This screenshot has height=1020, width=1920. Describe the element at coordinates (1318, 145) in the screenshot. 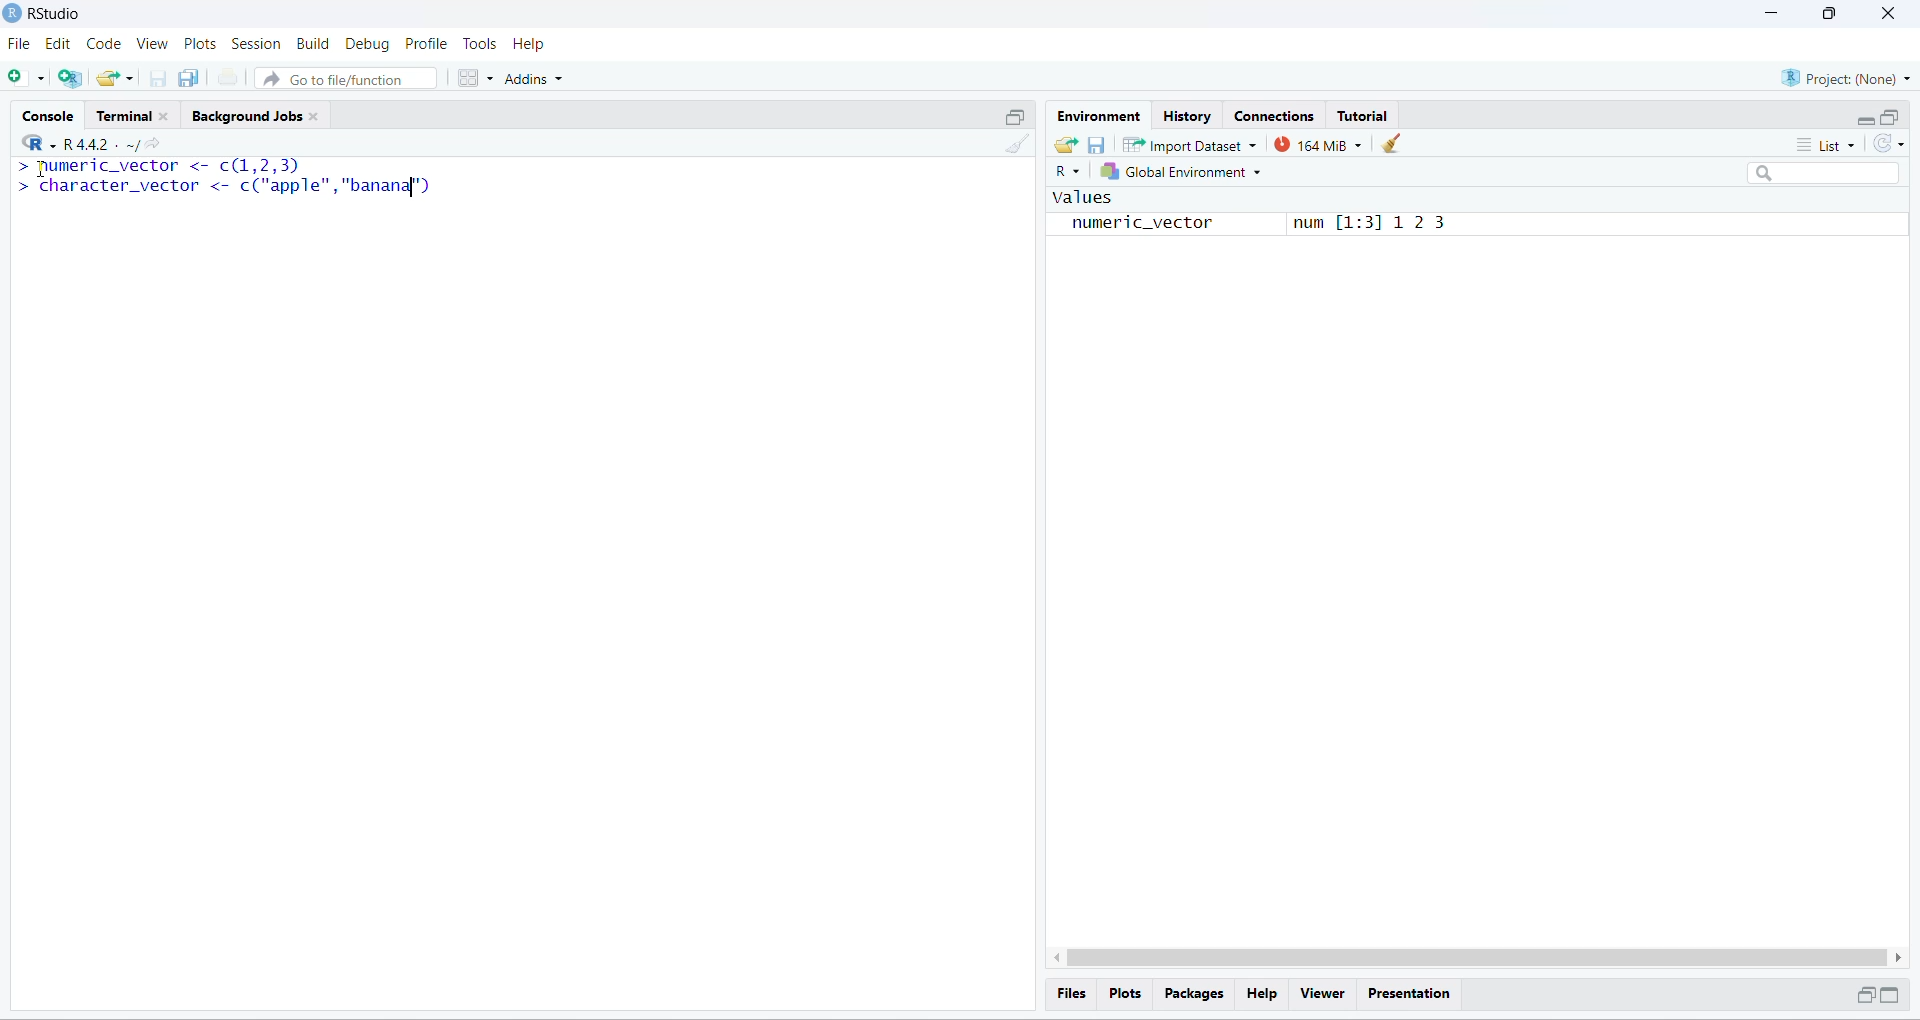

I see `163 MB` at that location.